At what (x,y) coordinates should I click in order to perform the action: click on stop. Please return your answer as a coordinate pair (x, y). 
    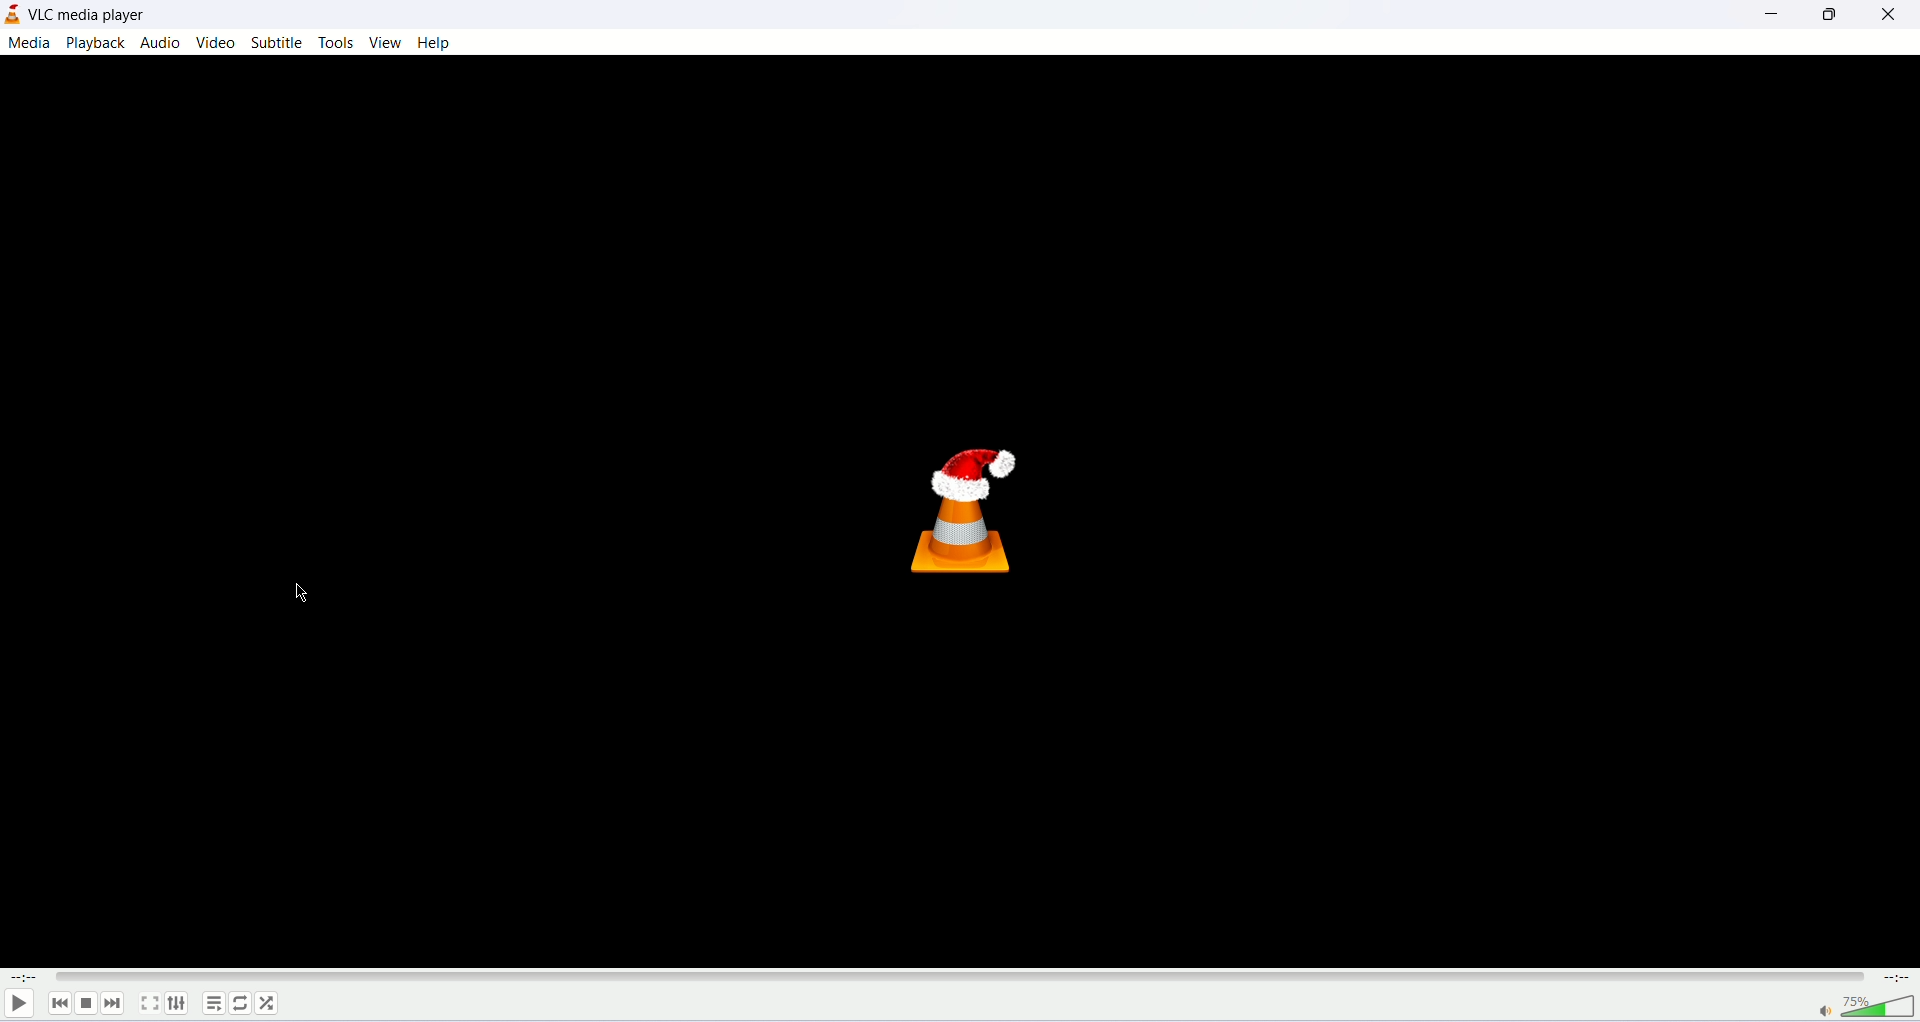
    Looking at the image, I should click on (85, 1003).